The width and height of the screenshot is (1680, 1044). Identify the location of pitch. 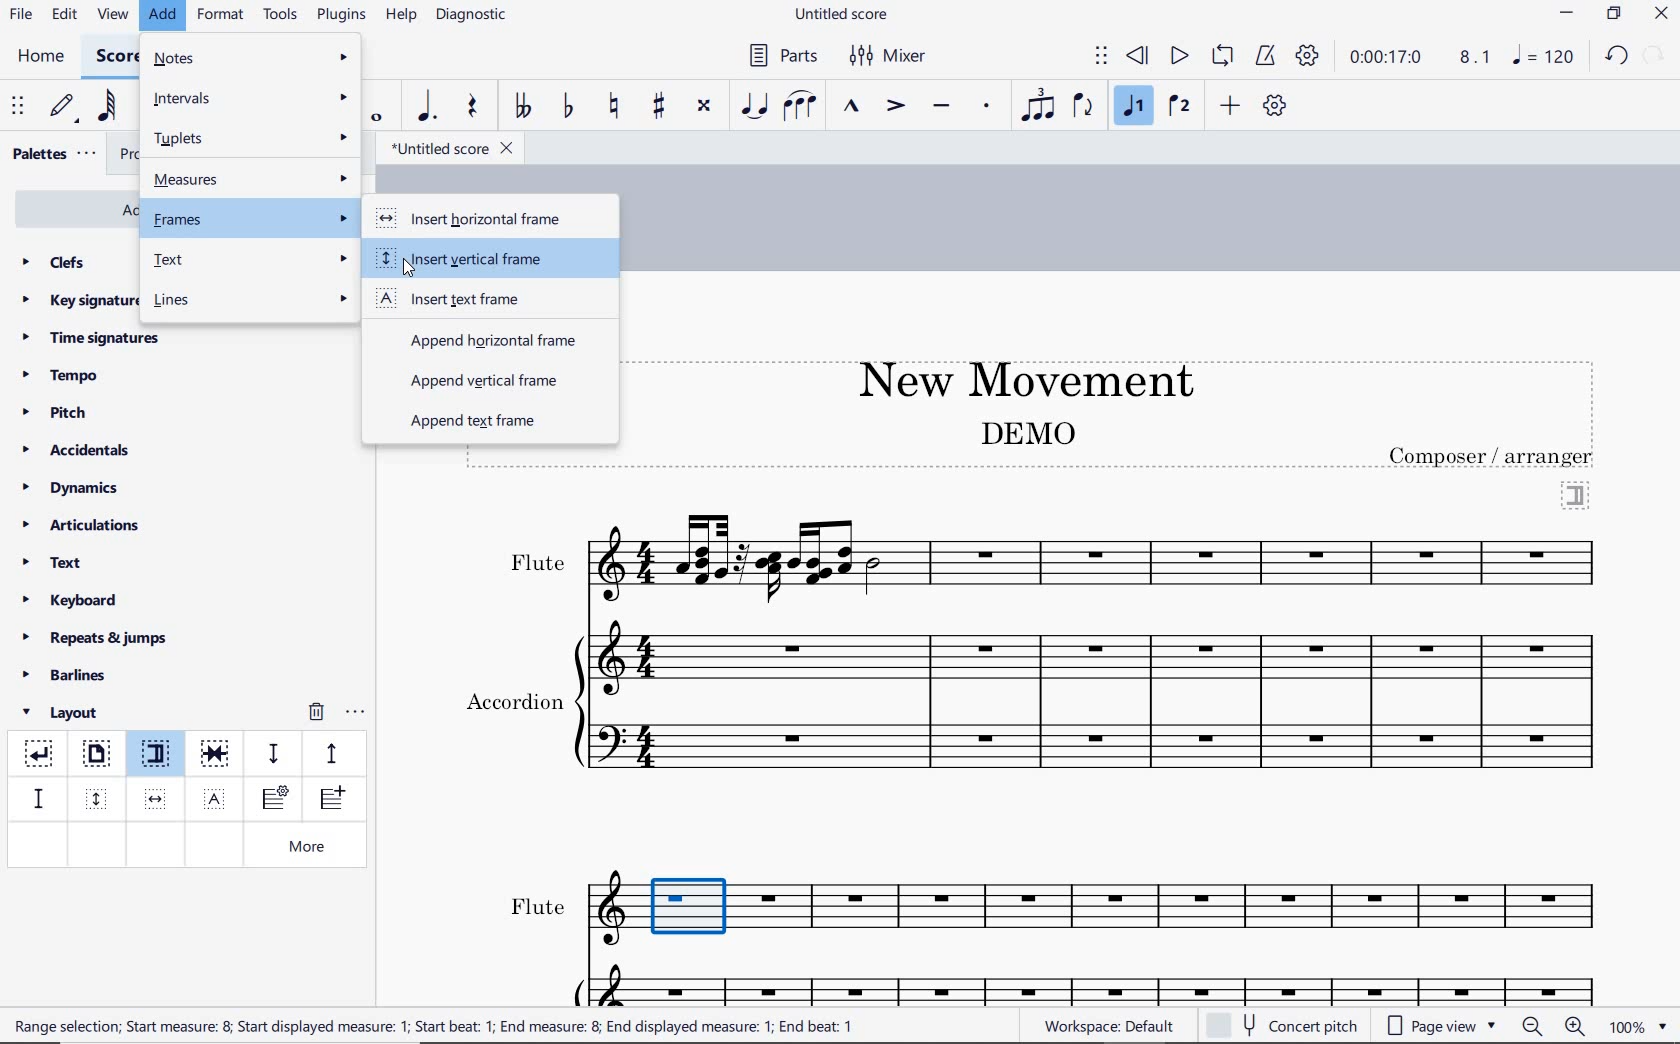
(62, 413).